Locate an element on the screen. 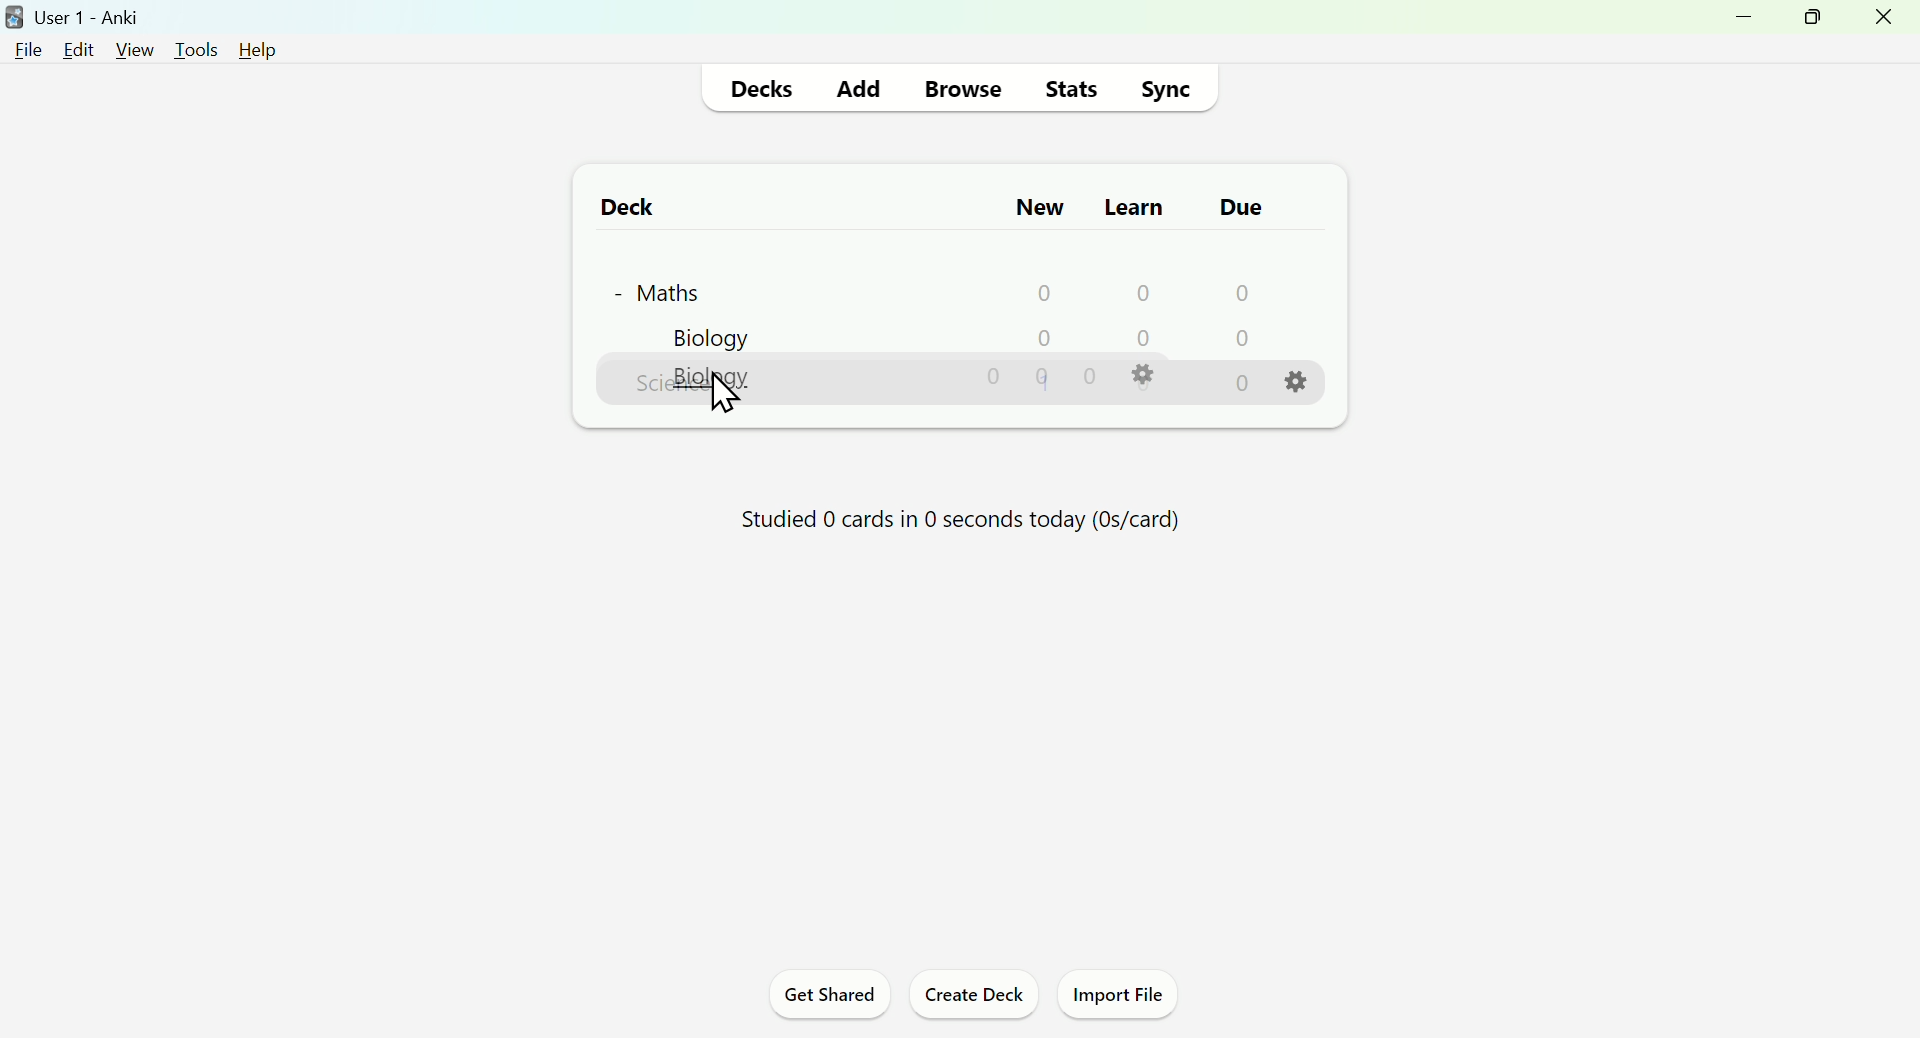 The width and height of the screenshot is (1920, 1038). 0 is located at coordinates (1135, 295).